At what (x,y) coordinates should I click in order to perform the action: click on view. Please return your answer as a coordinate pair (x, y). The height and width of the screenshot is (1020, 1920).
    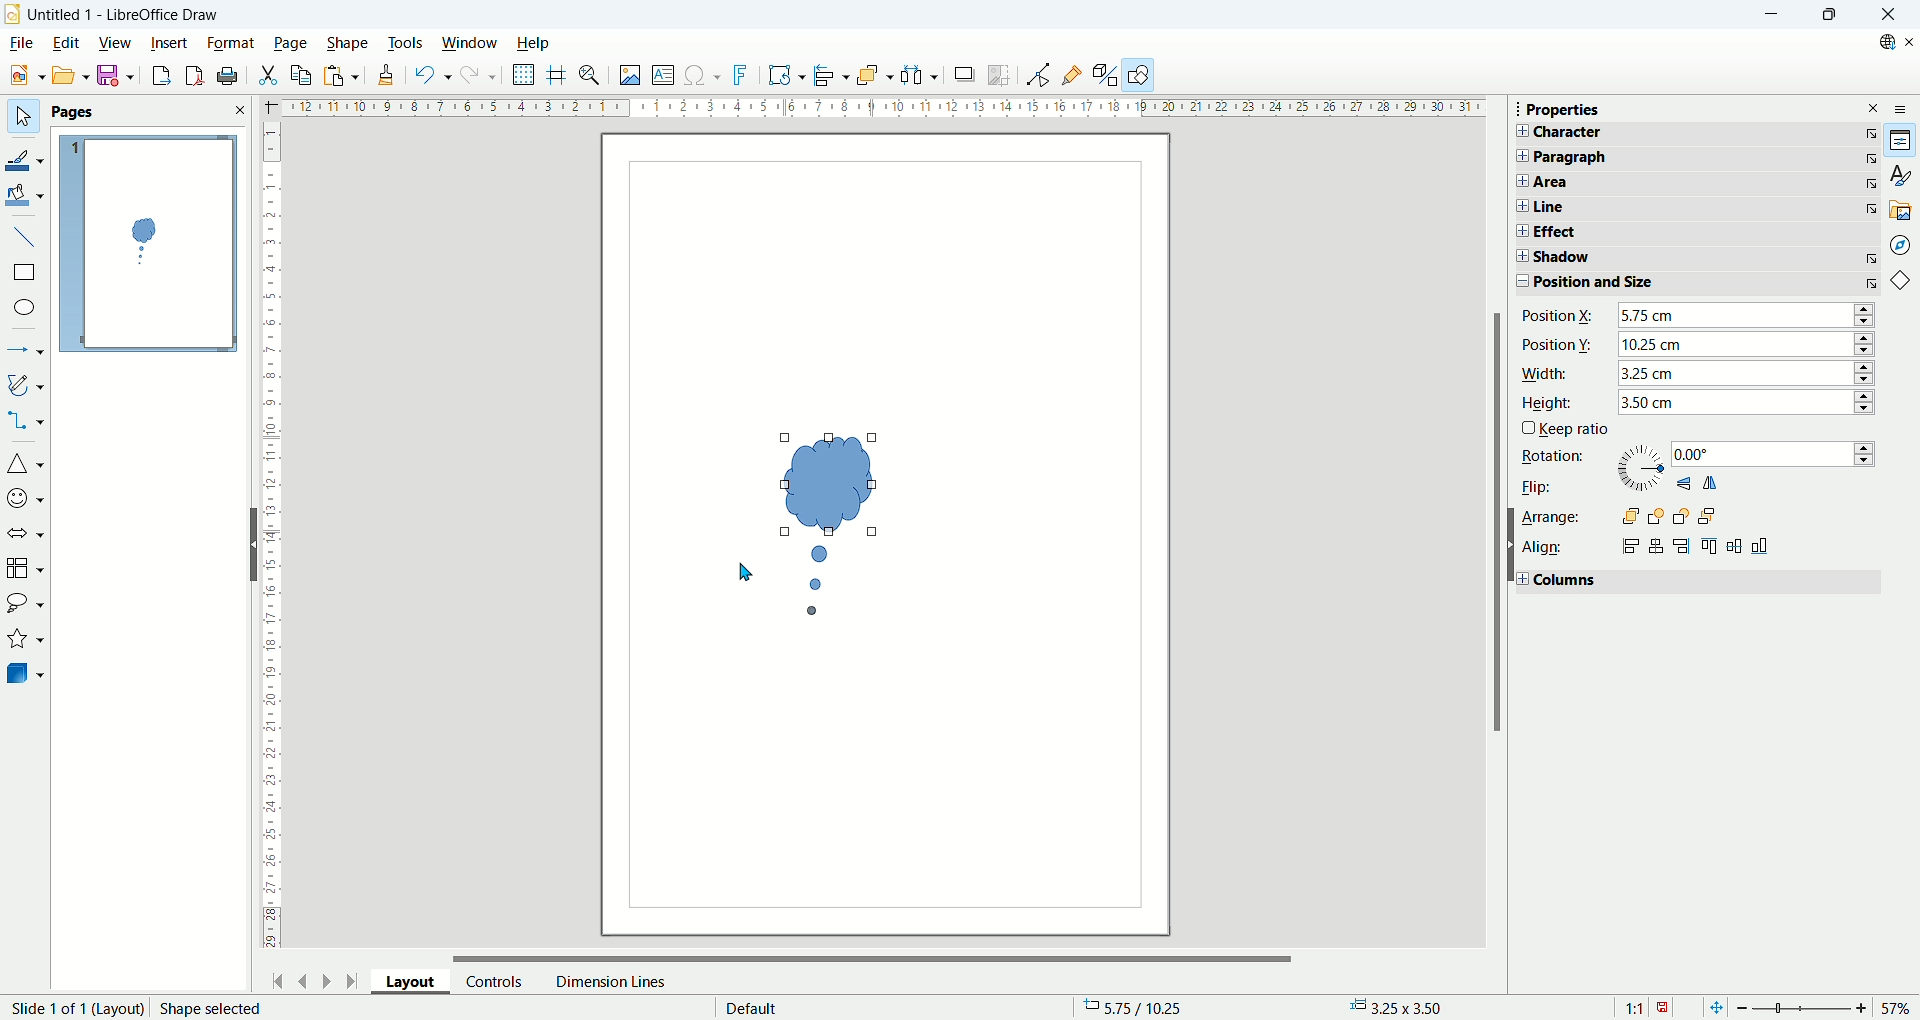
    Looking at the image, I should click on (116, 41).